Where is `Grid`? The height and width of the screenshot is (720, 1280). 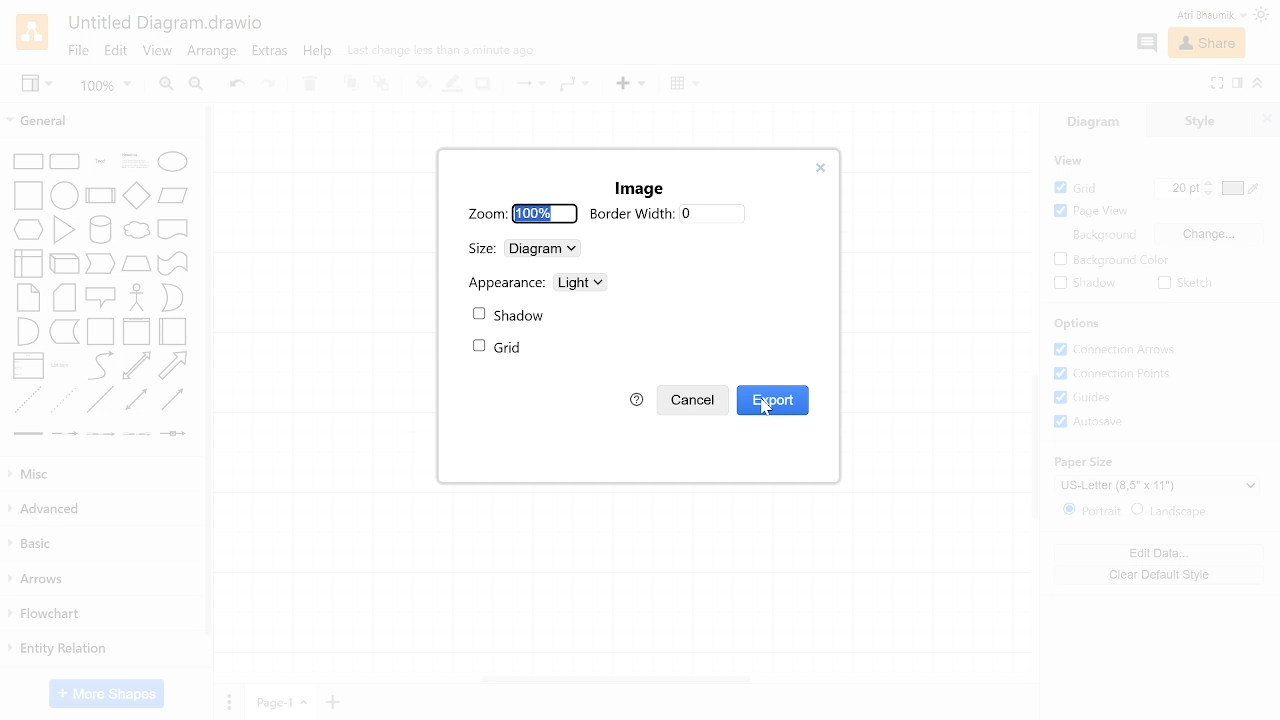
Grid is located at coordinates (500, 347).